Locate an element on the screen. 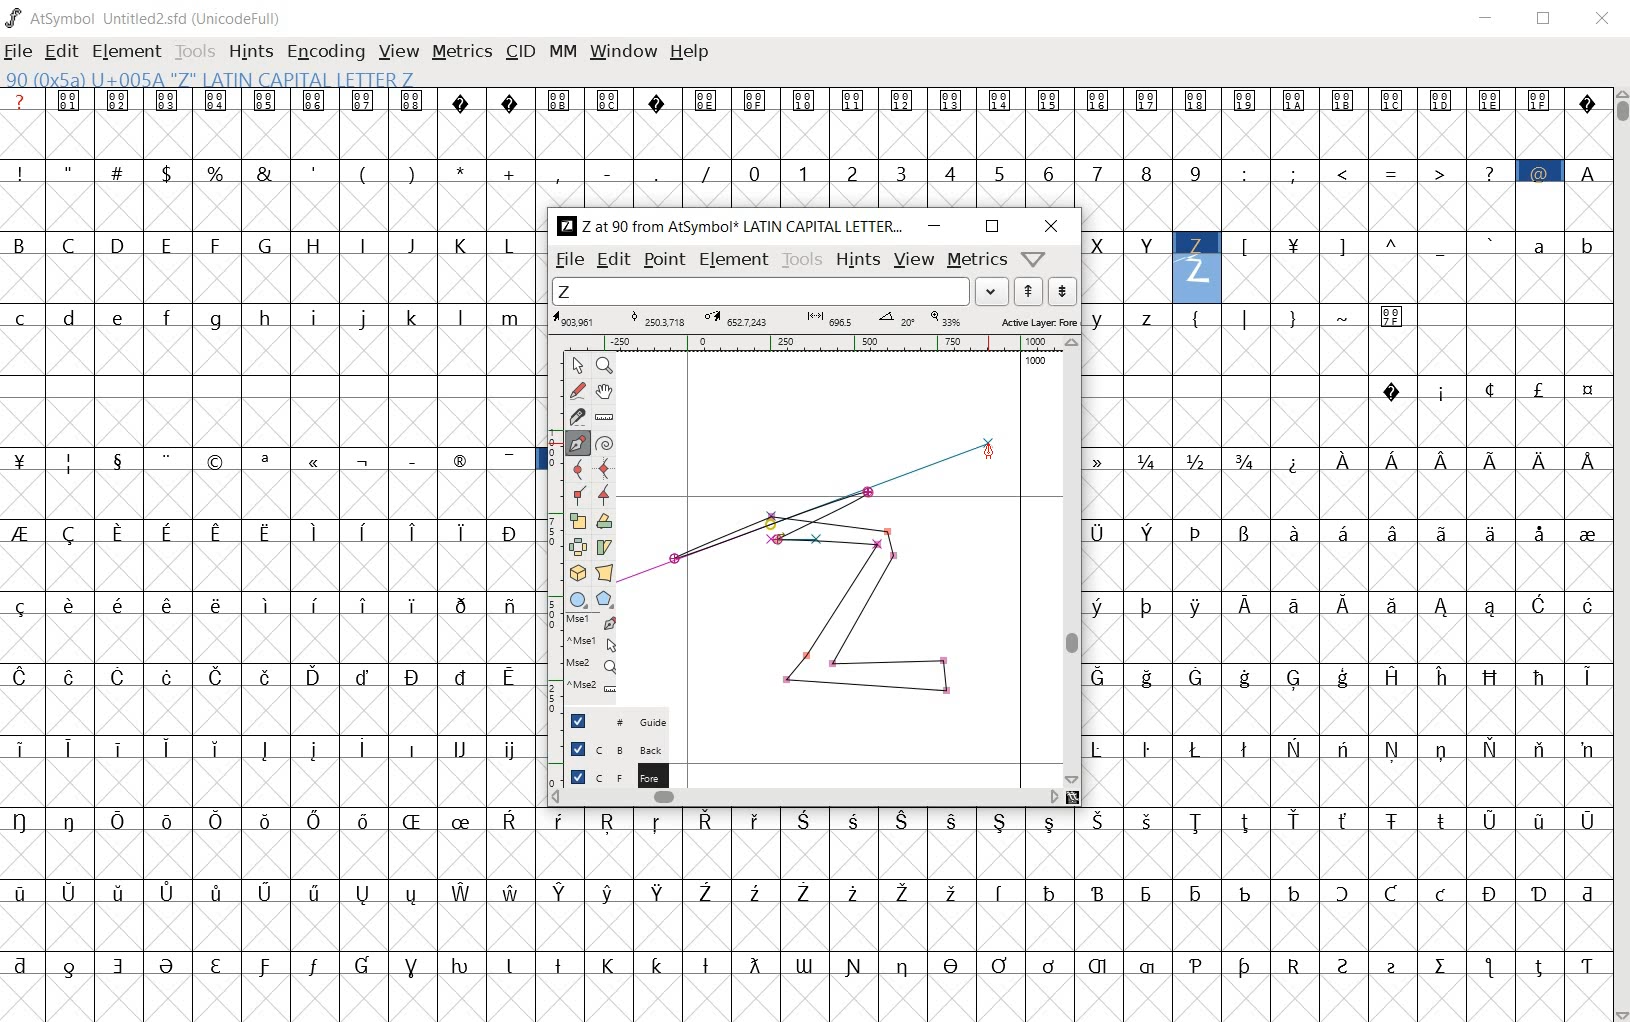  encoding is located at coordinates (324, 52).